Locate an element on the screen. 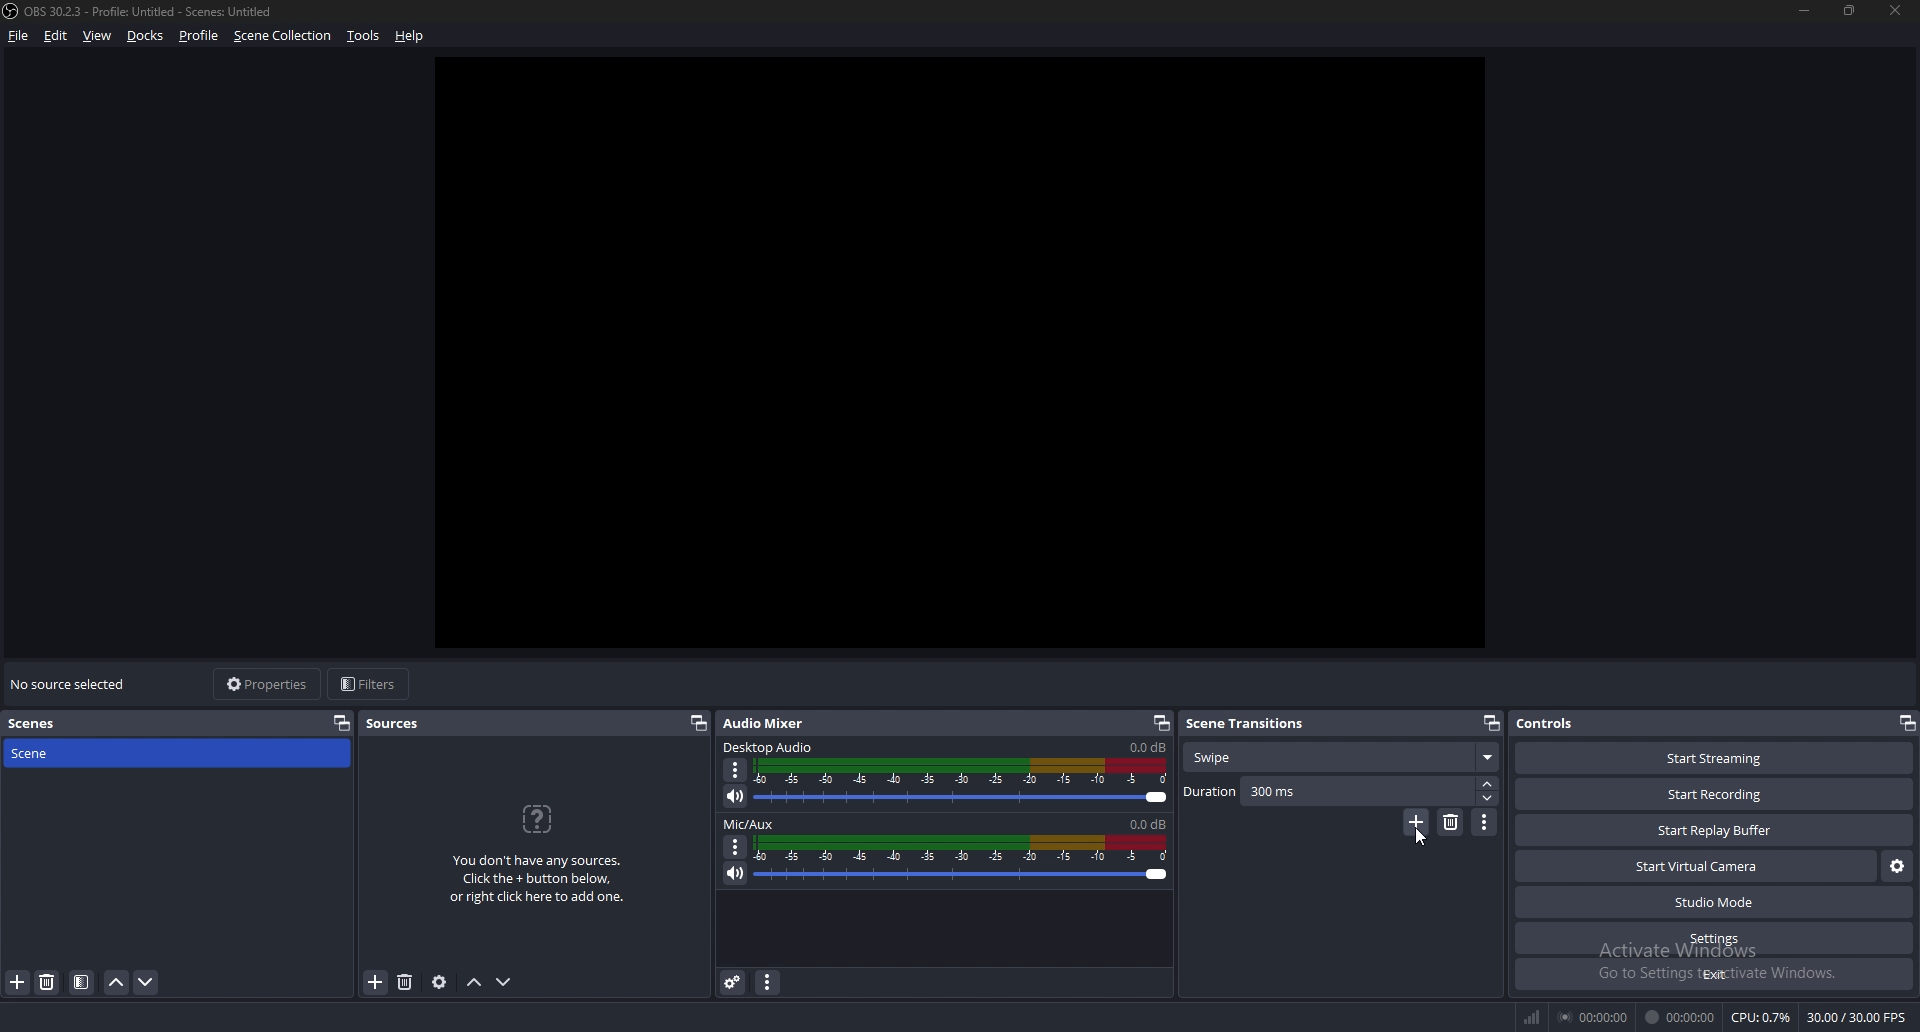 The image size is (1920, 1032). network is located at coordinates (1536, 1015).